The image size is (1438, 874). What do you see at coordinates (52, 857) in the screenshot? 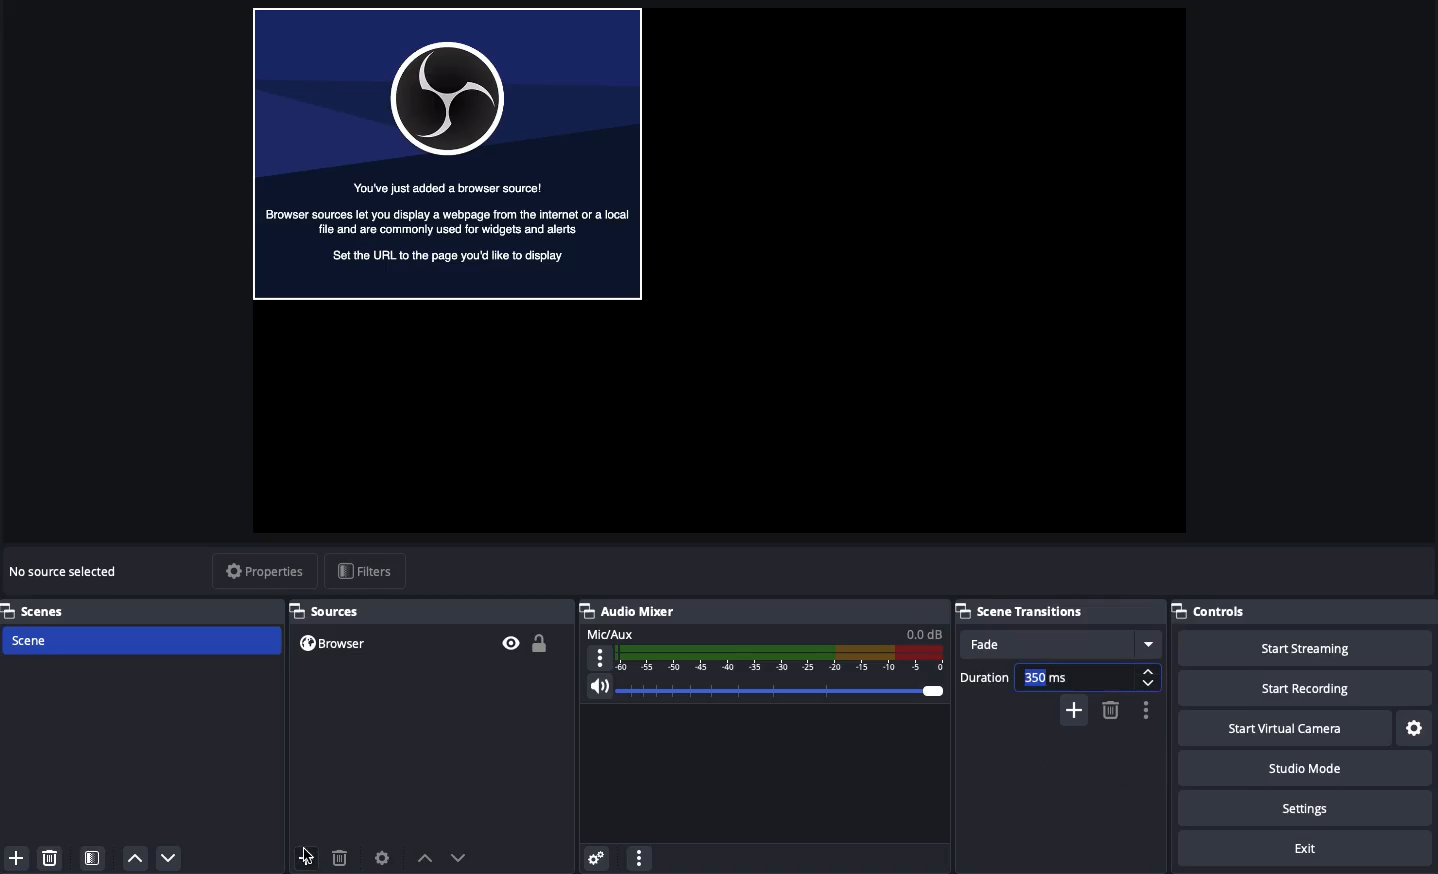
I see `Delete` at bounding box center [52, 857].